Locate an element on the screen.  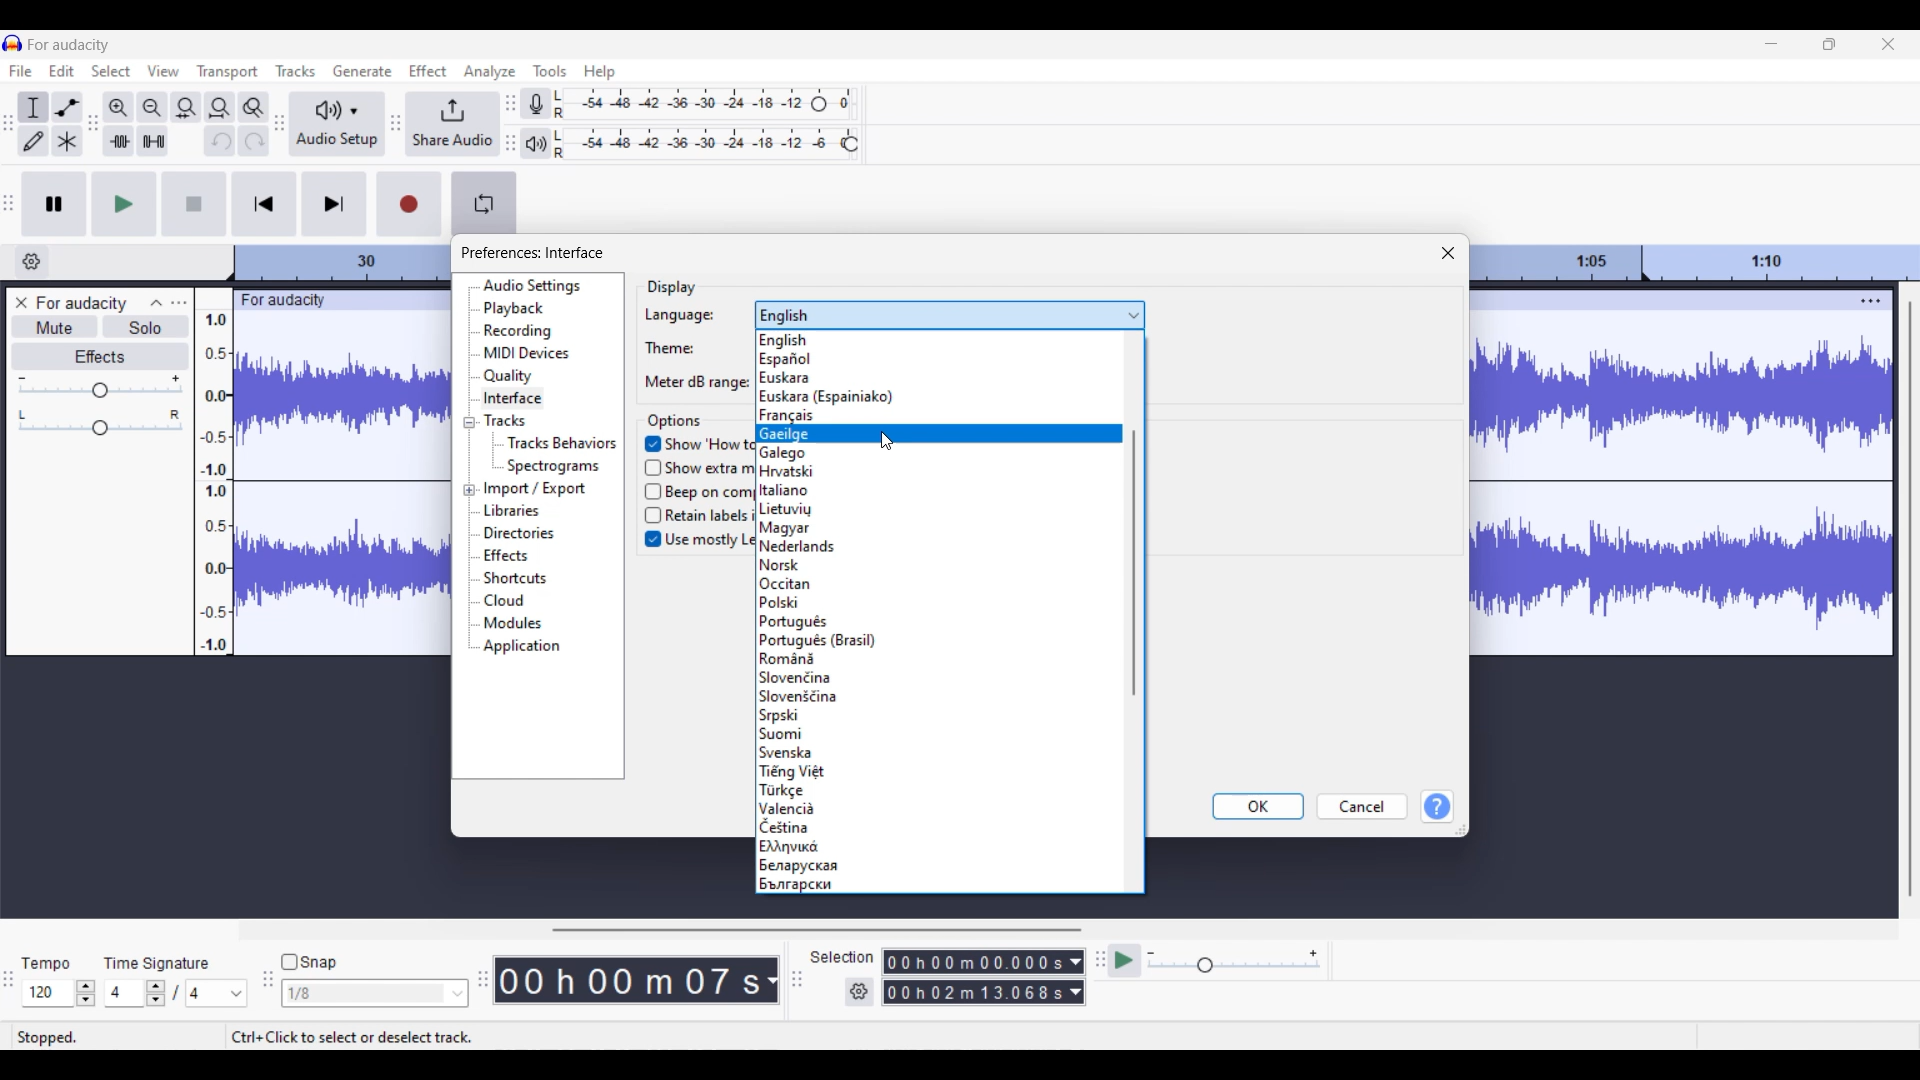
Help menu is located at coordinates (600, 72).